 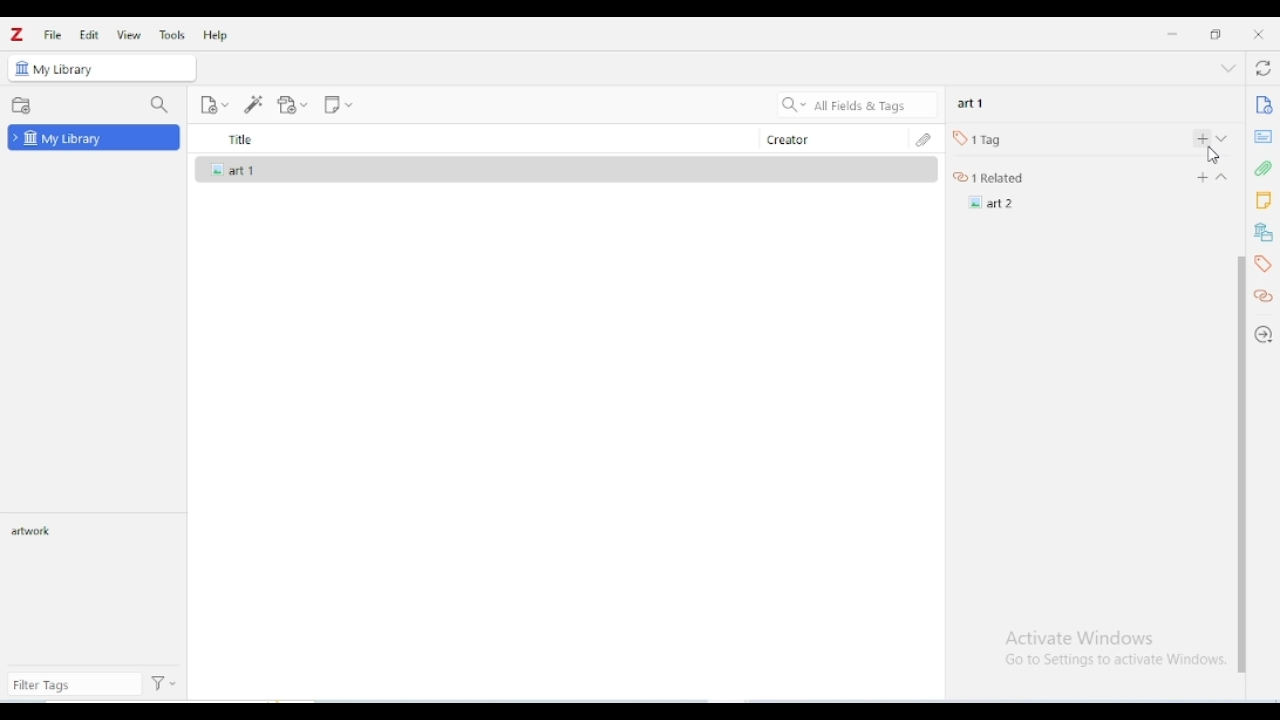 I want to click on abstract, so click(x=1263, y=137).